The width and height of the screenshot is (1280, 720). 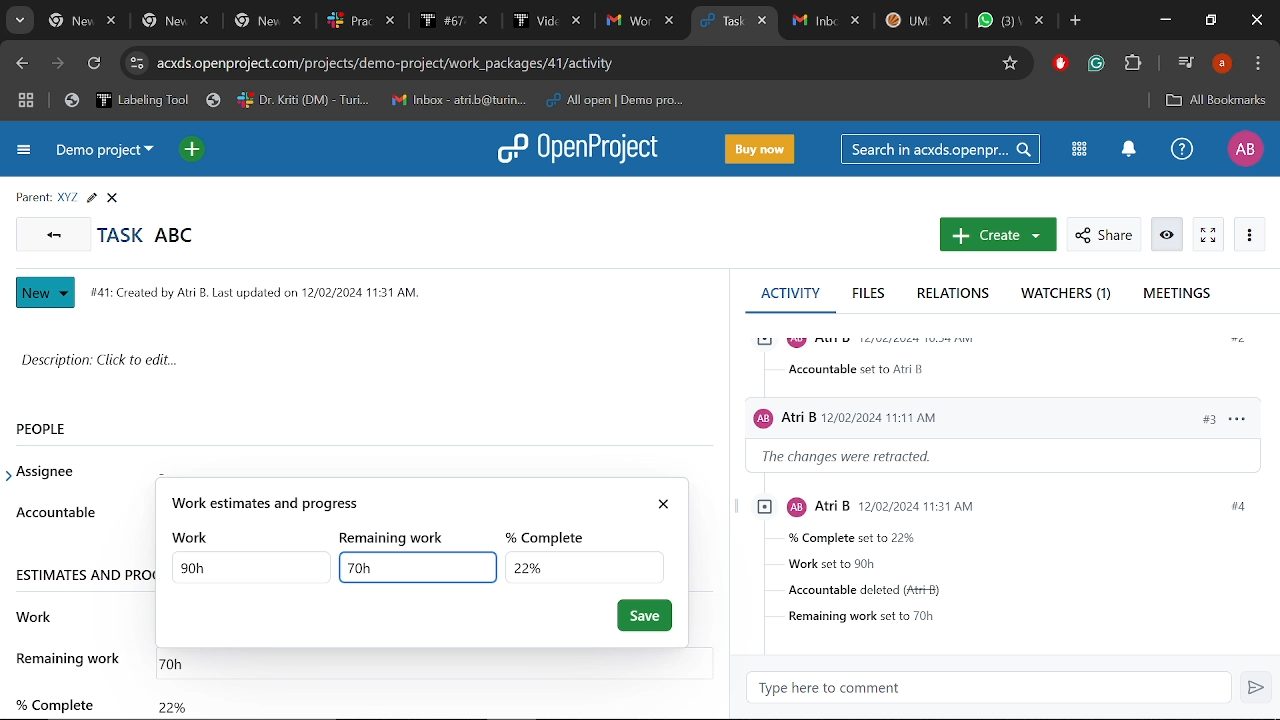 I want to click on Notification center, so click(x=1126, y=150).